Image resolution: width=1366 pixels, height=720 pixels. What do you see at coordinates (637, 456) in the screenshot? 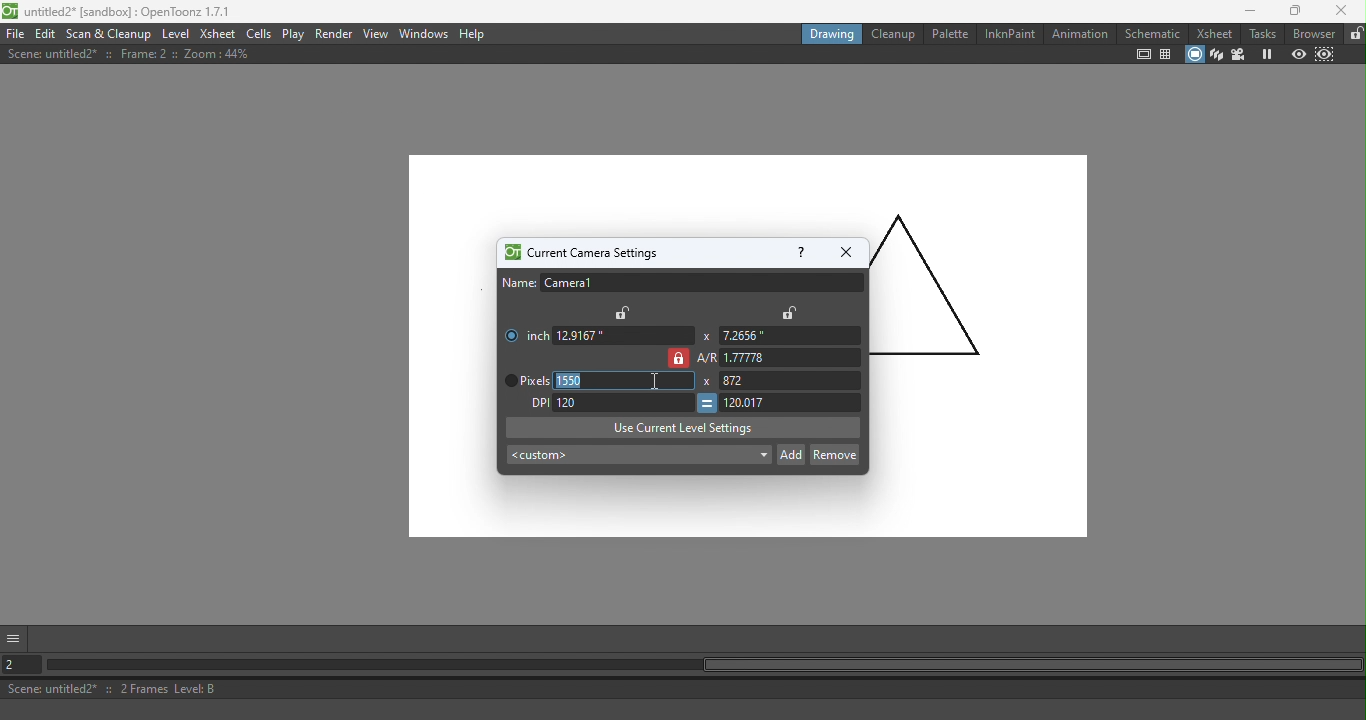
I see `Drop down menu` at bounding box center [637, 456].